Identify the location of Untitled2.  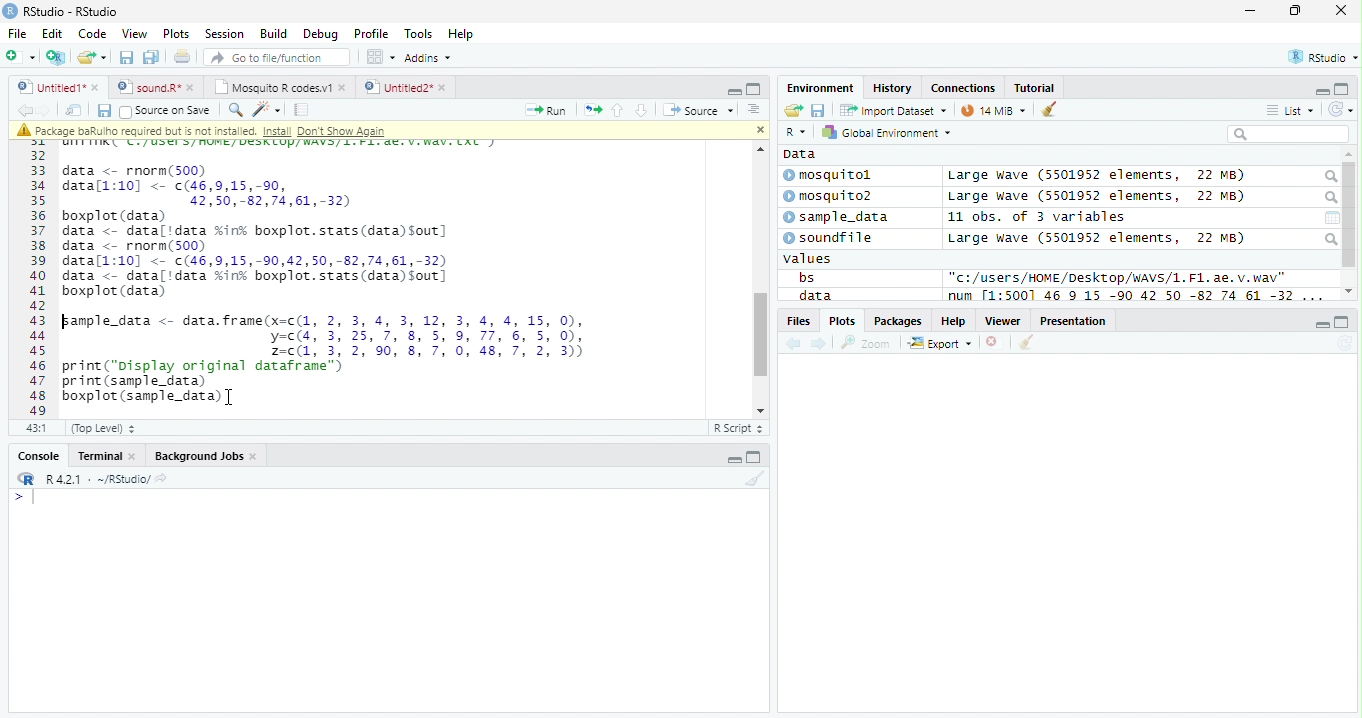
(405, 88).